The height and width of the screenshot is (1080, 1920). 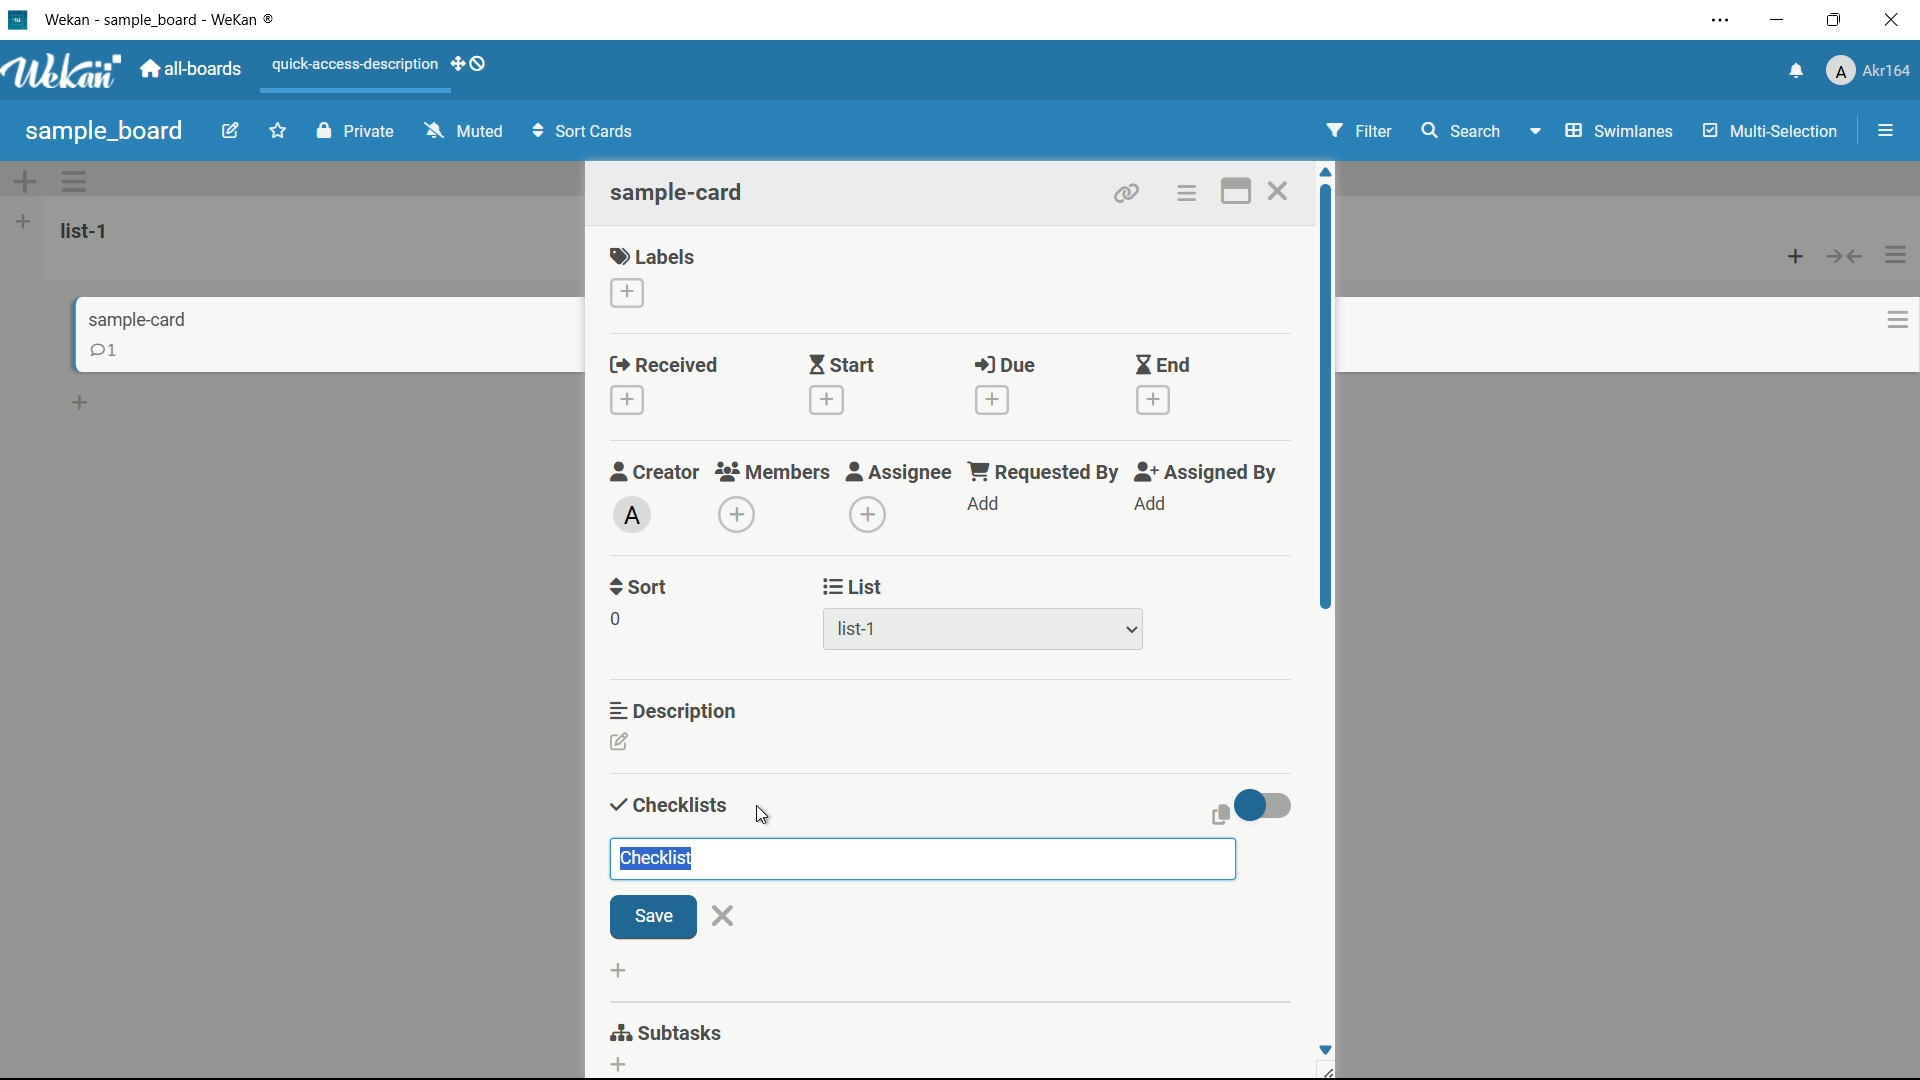 I want to click on checklists, so click(x=669, y=806).